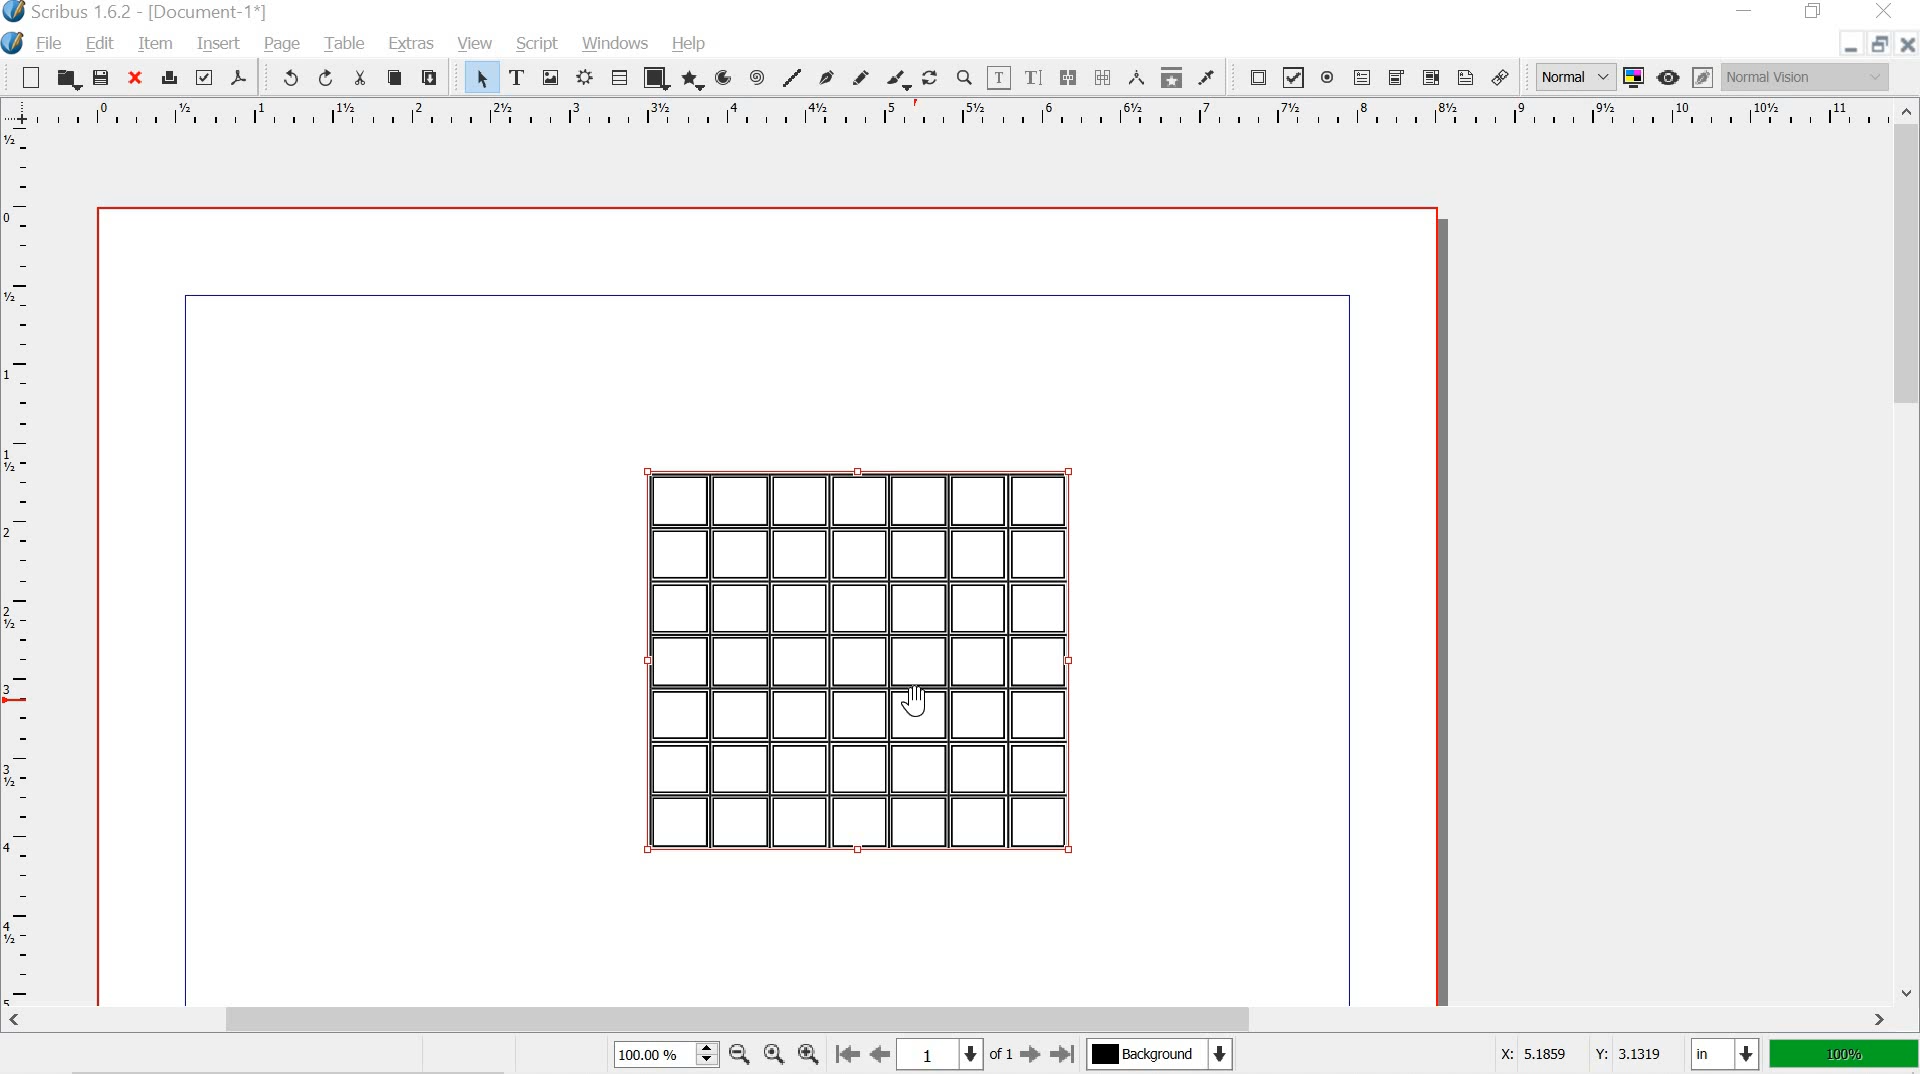 This screenshot has width=1920, height=1074. I want to click on table, so click(622, 76).